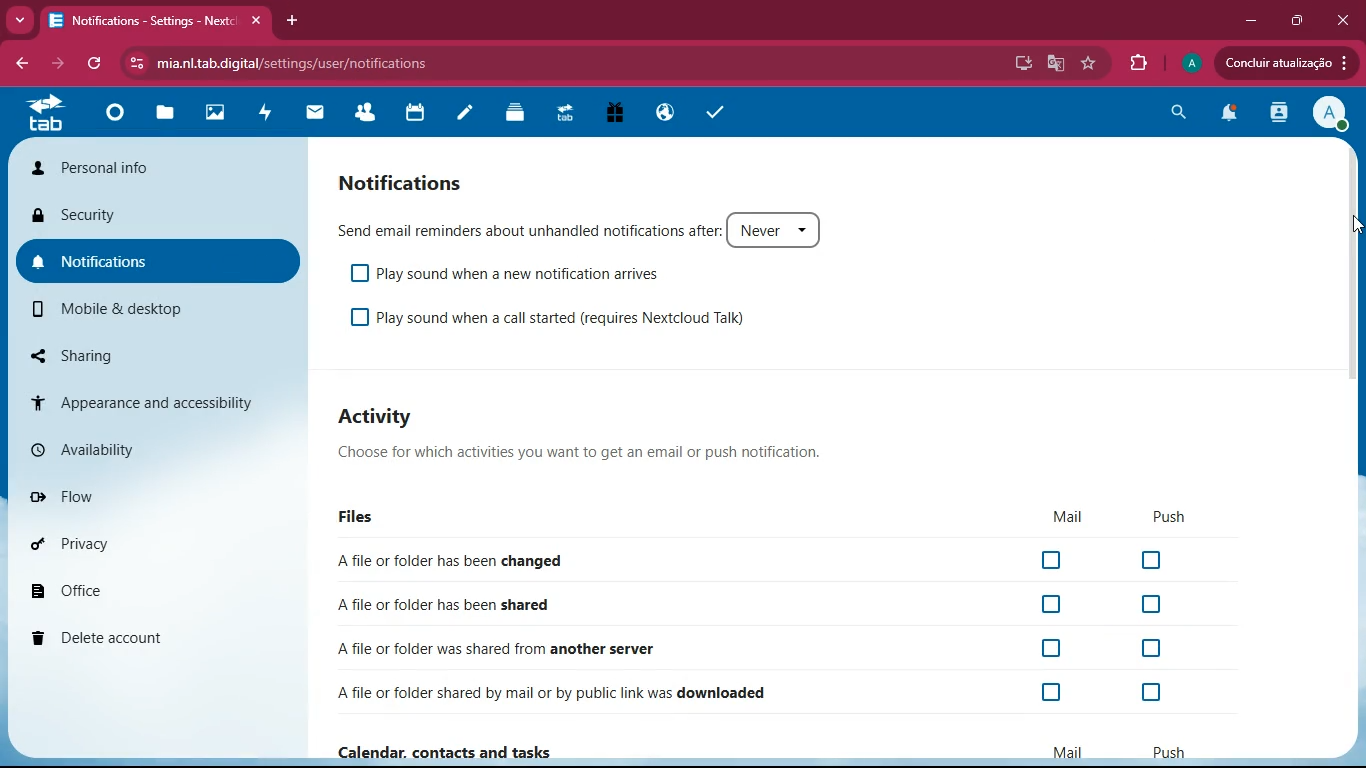 The image size is (1366, 768). I want to click on sharing, so click(150, 356).